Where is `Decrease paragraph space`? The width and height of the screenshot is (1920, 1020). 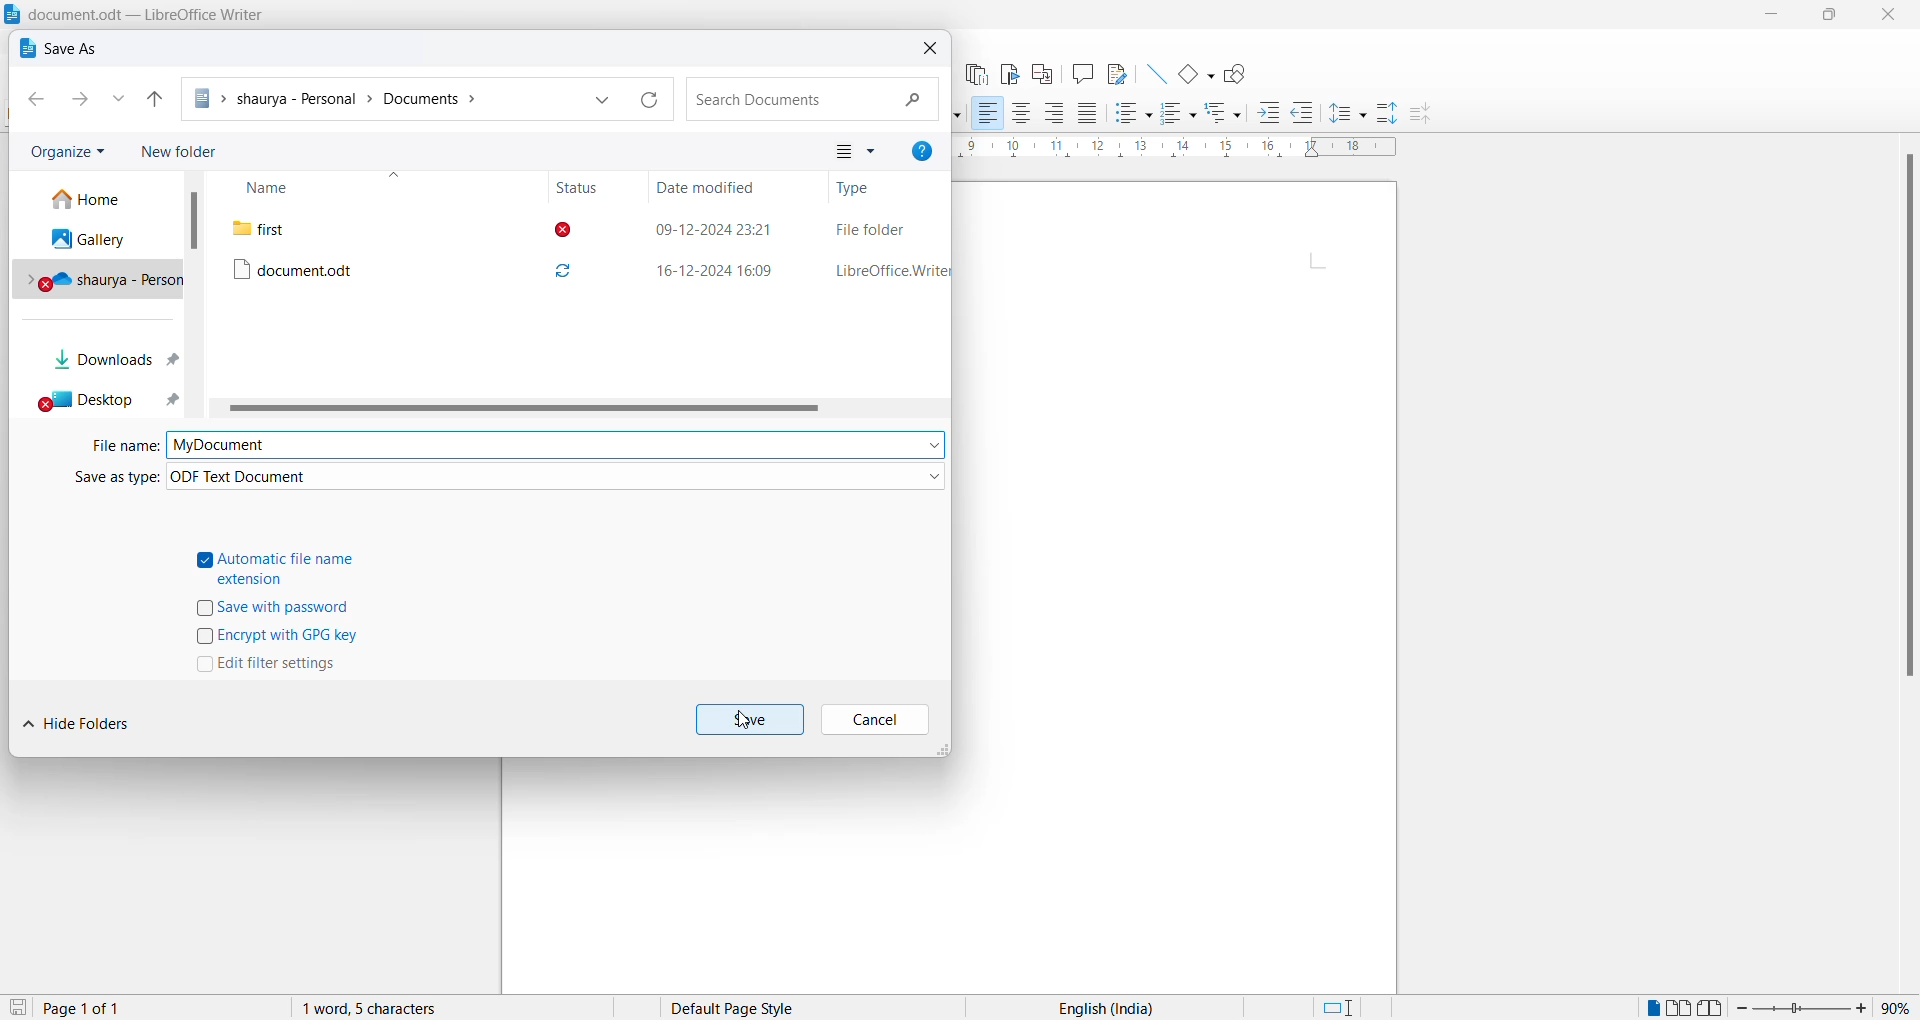 Decrease paragraph space is located at coordinates (1426, 115).